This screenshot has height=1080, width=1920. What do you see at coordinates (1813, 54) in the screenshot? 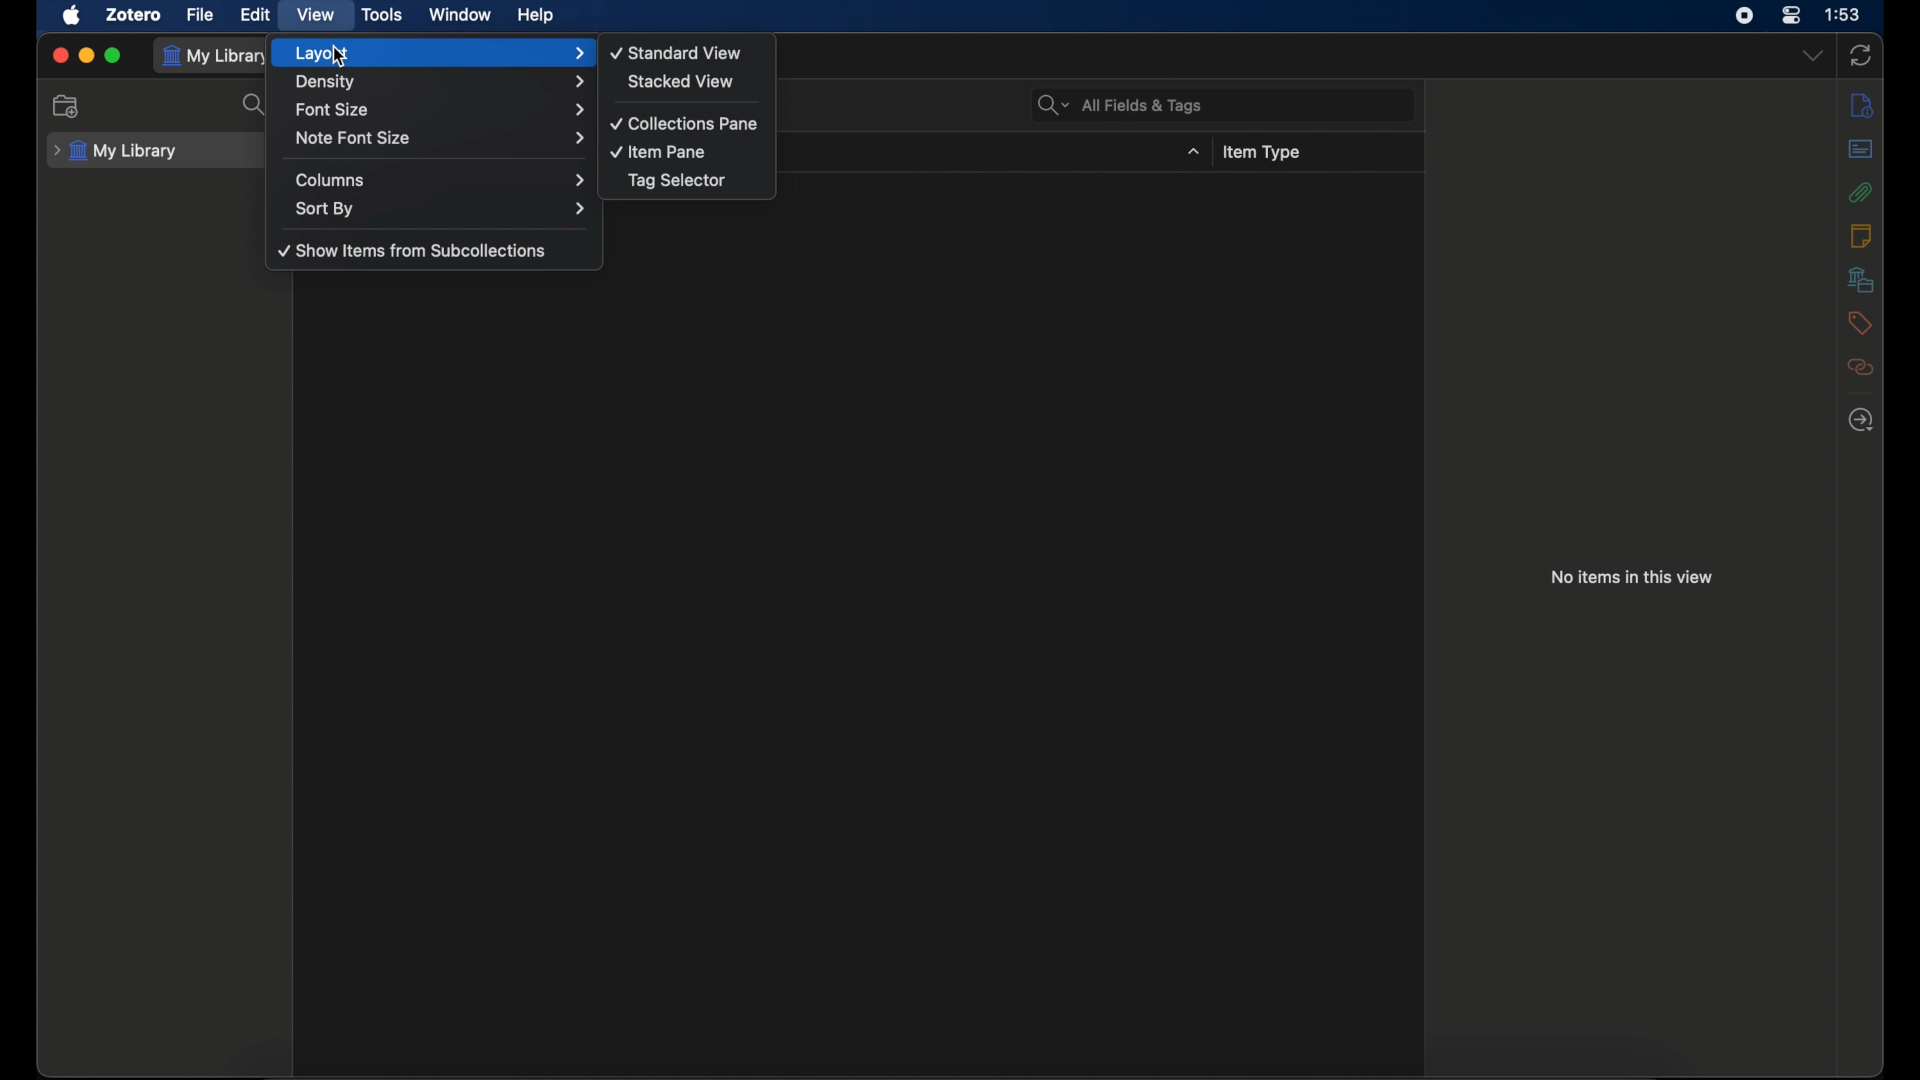
I see `dropdown` at bounding box center [1813, 54].